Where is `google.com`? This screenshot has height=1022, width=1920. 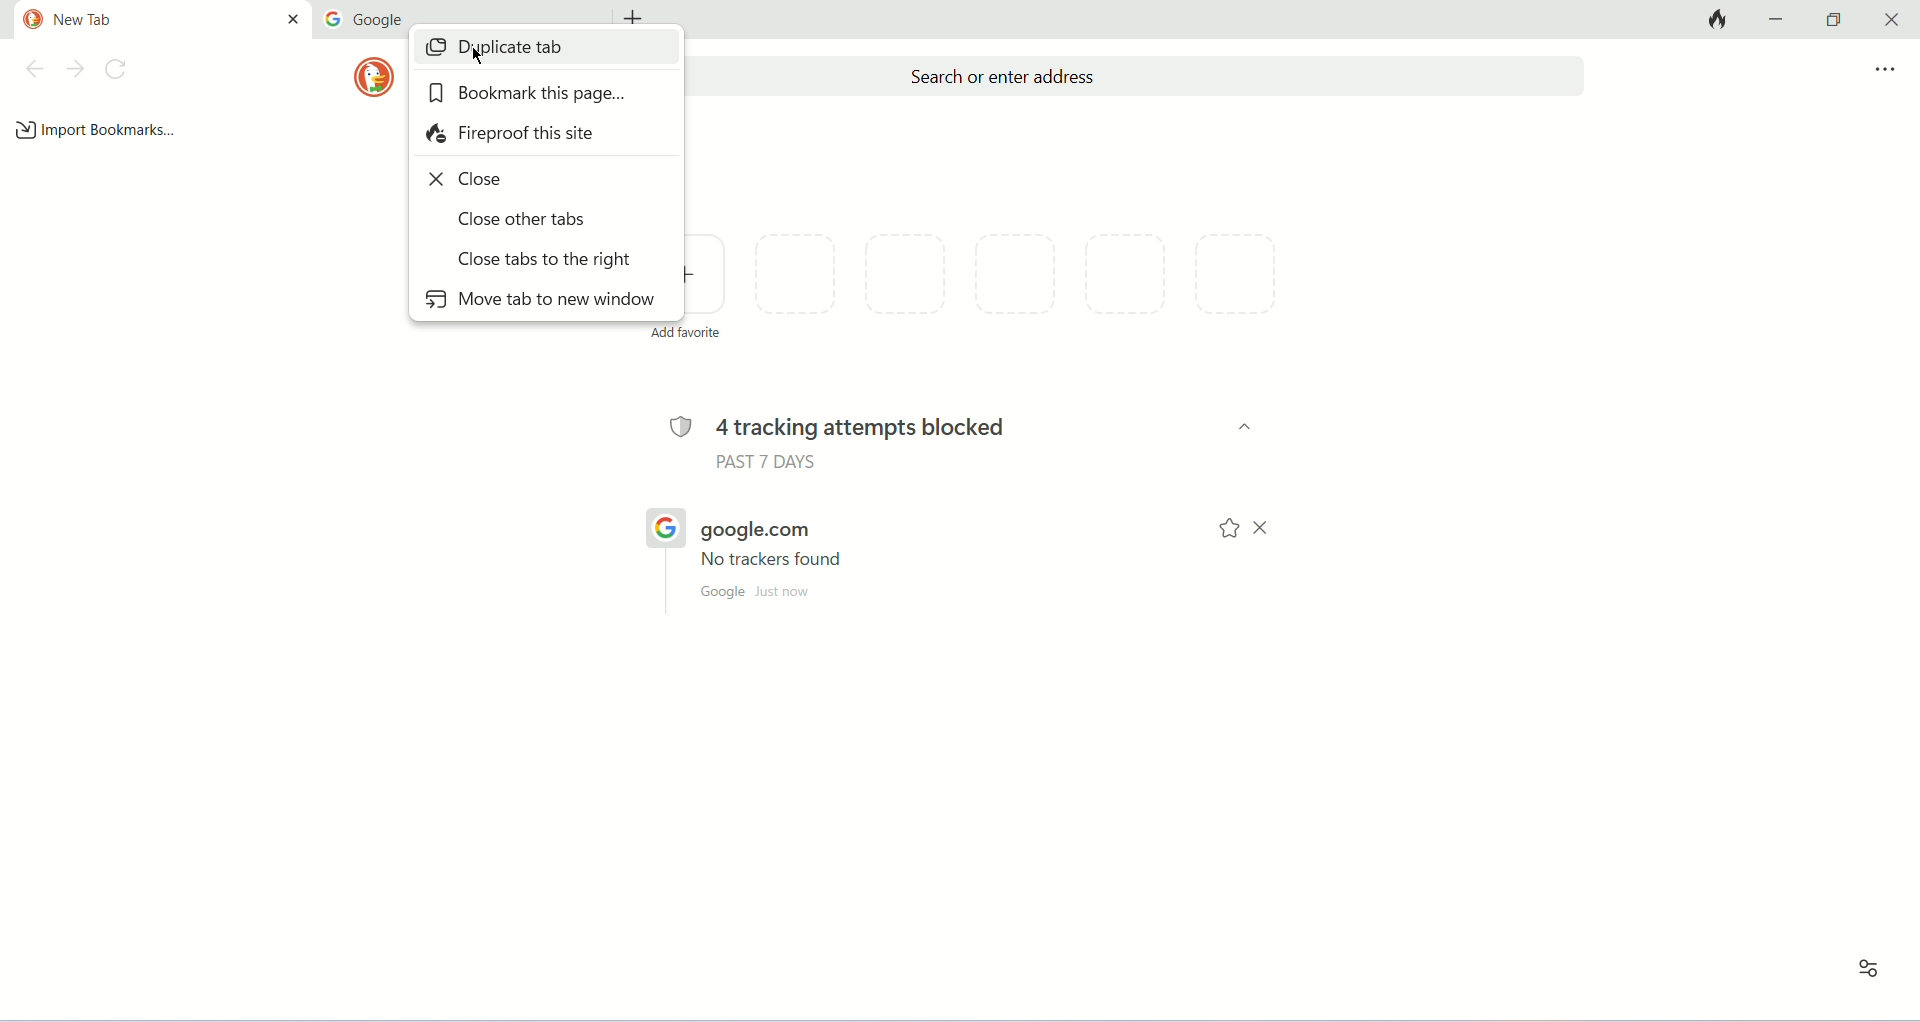 google.com is located at coordinates (753, 534).